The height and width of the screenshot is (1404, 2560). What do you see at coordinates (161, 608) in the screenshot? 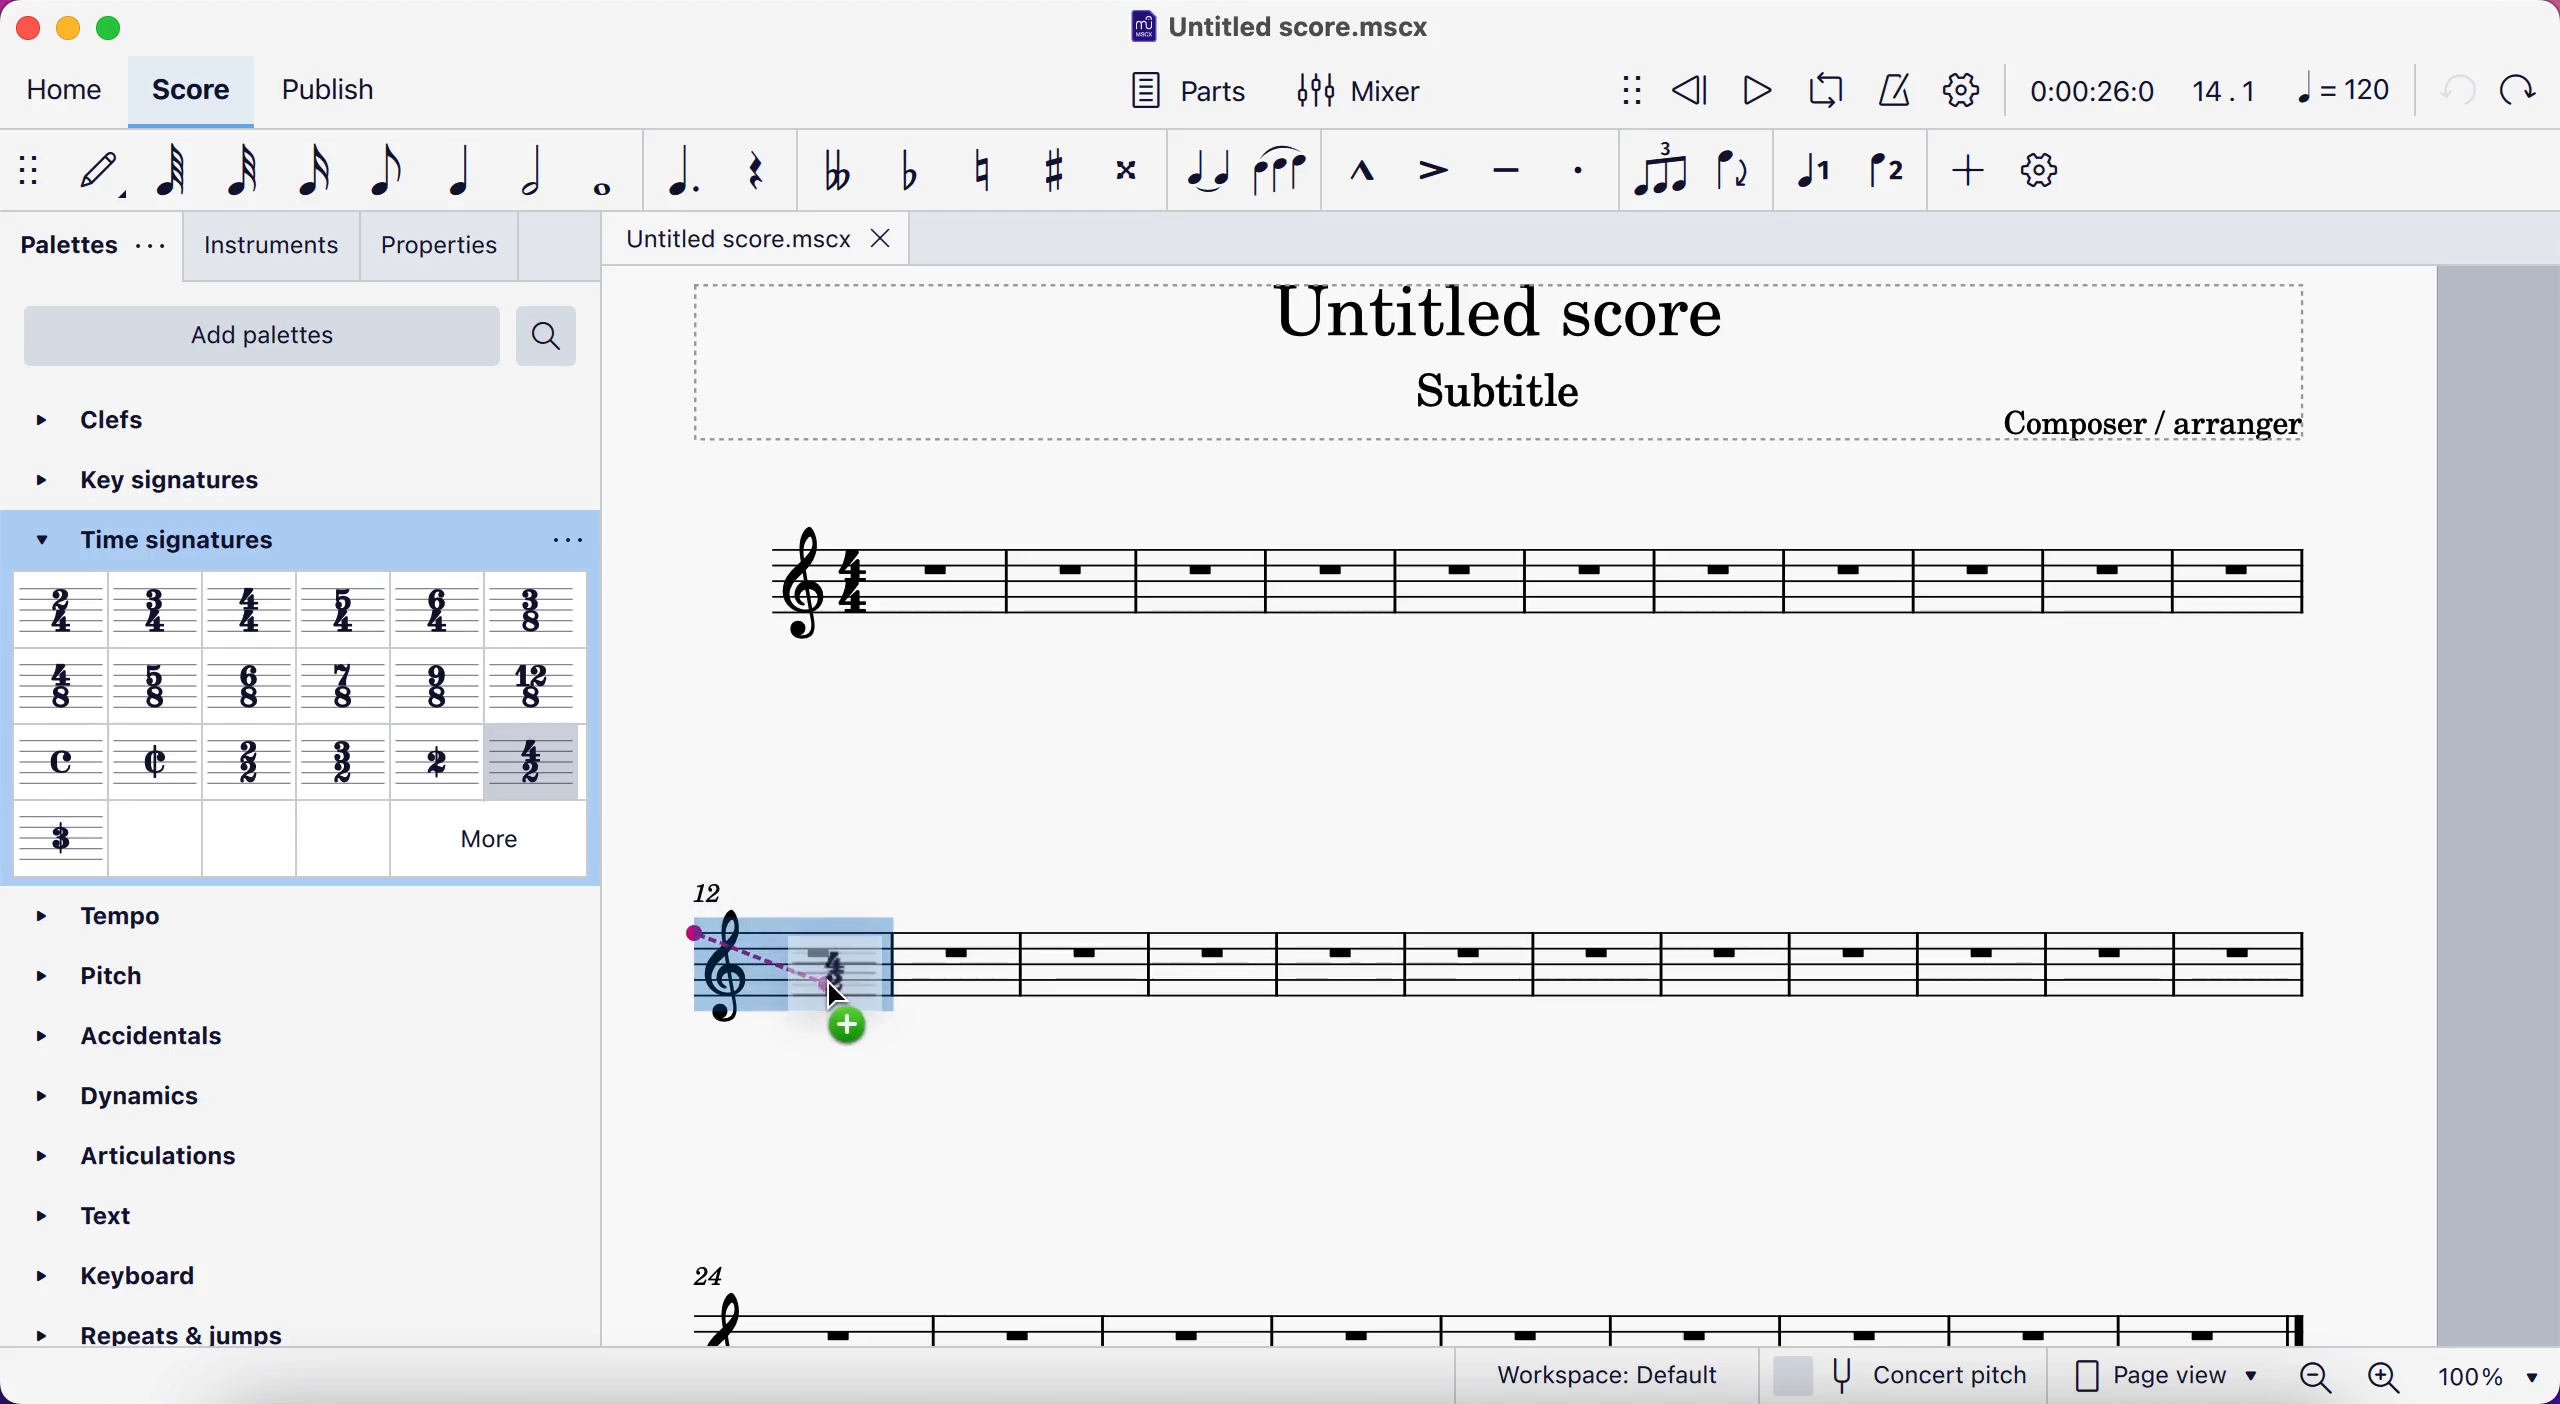
I see `` at bounding box center [161, 608].